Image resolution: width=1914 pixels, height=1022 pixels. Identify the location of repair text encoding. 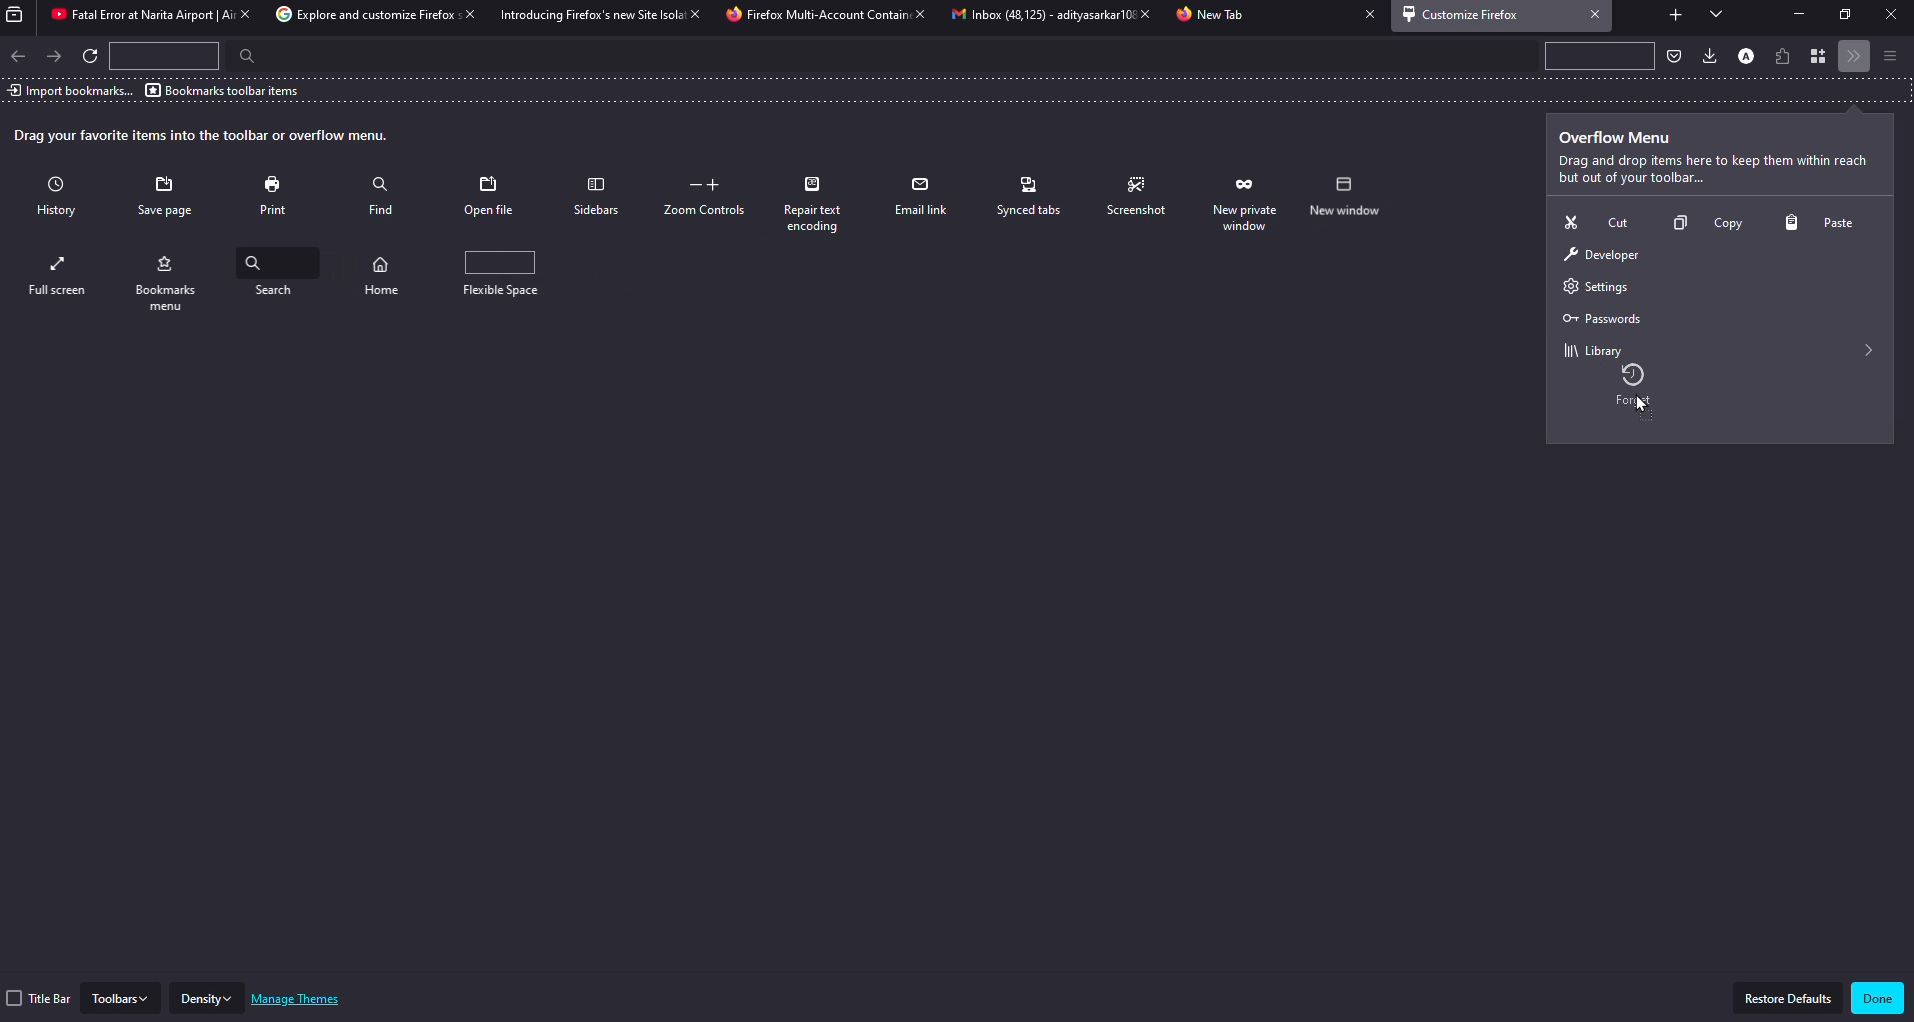
(820, 204).